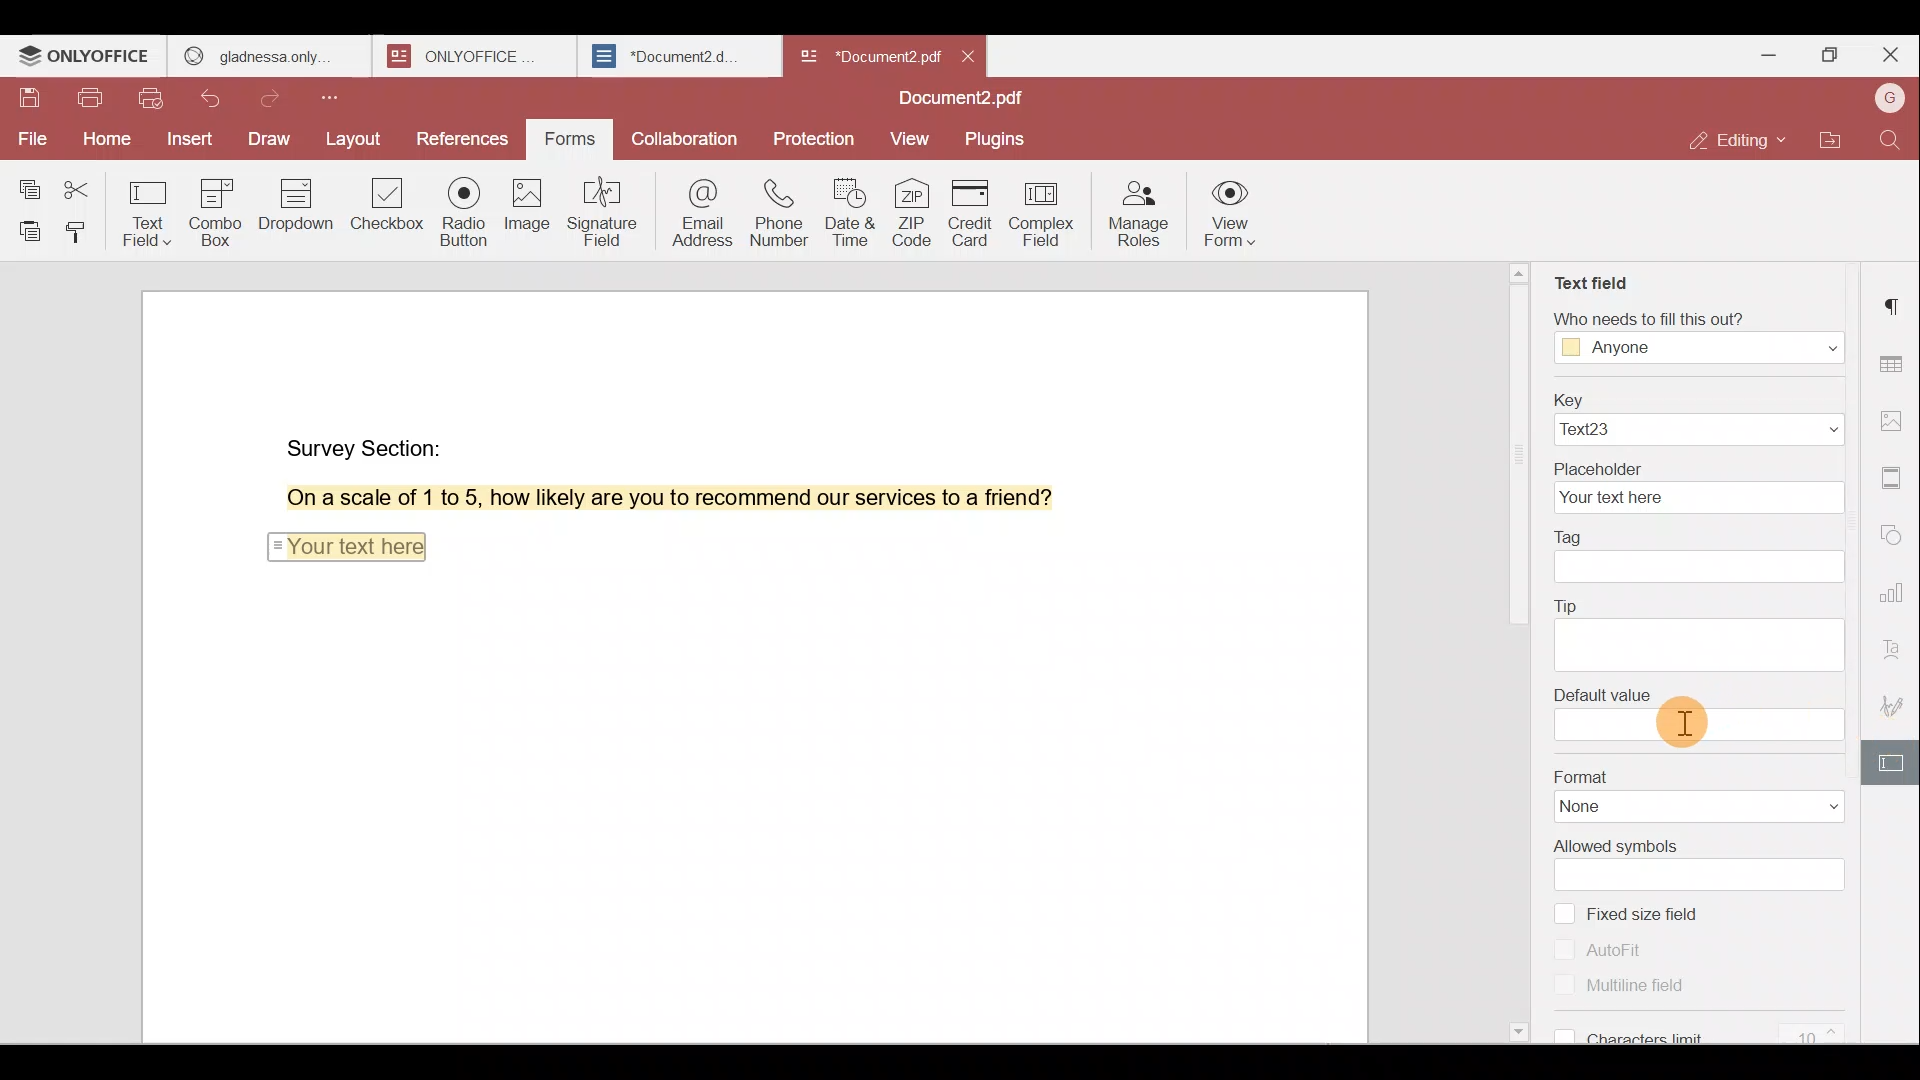 Image resolution: width=1920 pixels, height=1080 pixels. What do you see at coordinates (153, 101) in the screenshot?
I see `Quick print` at bounding box center [153, 101].